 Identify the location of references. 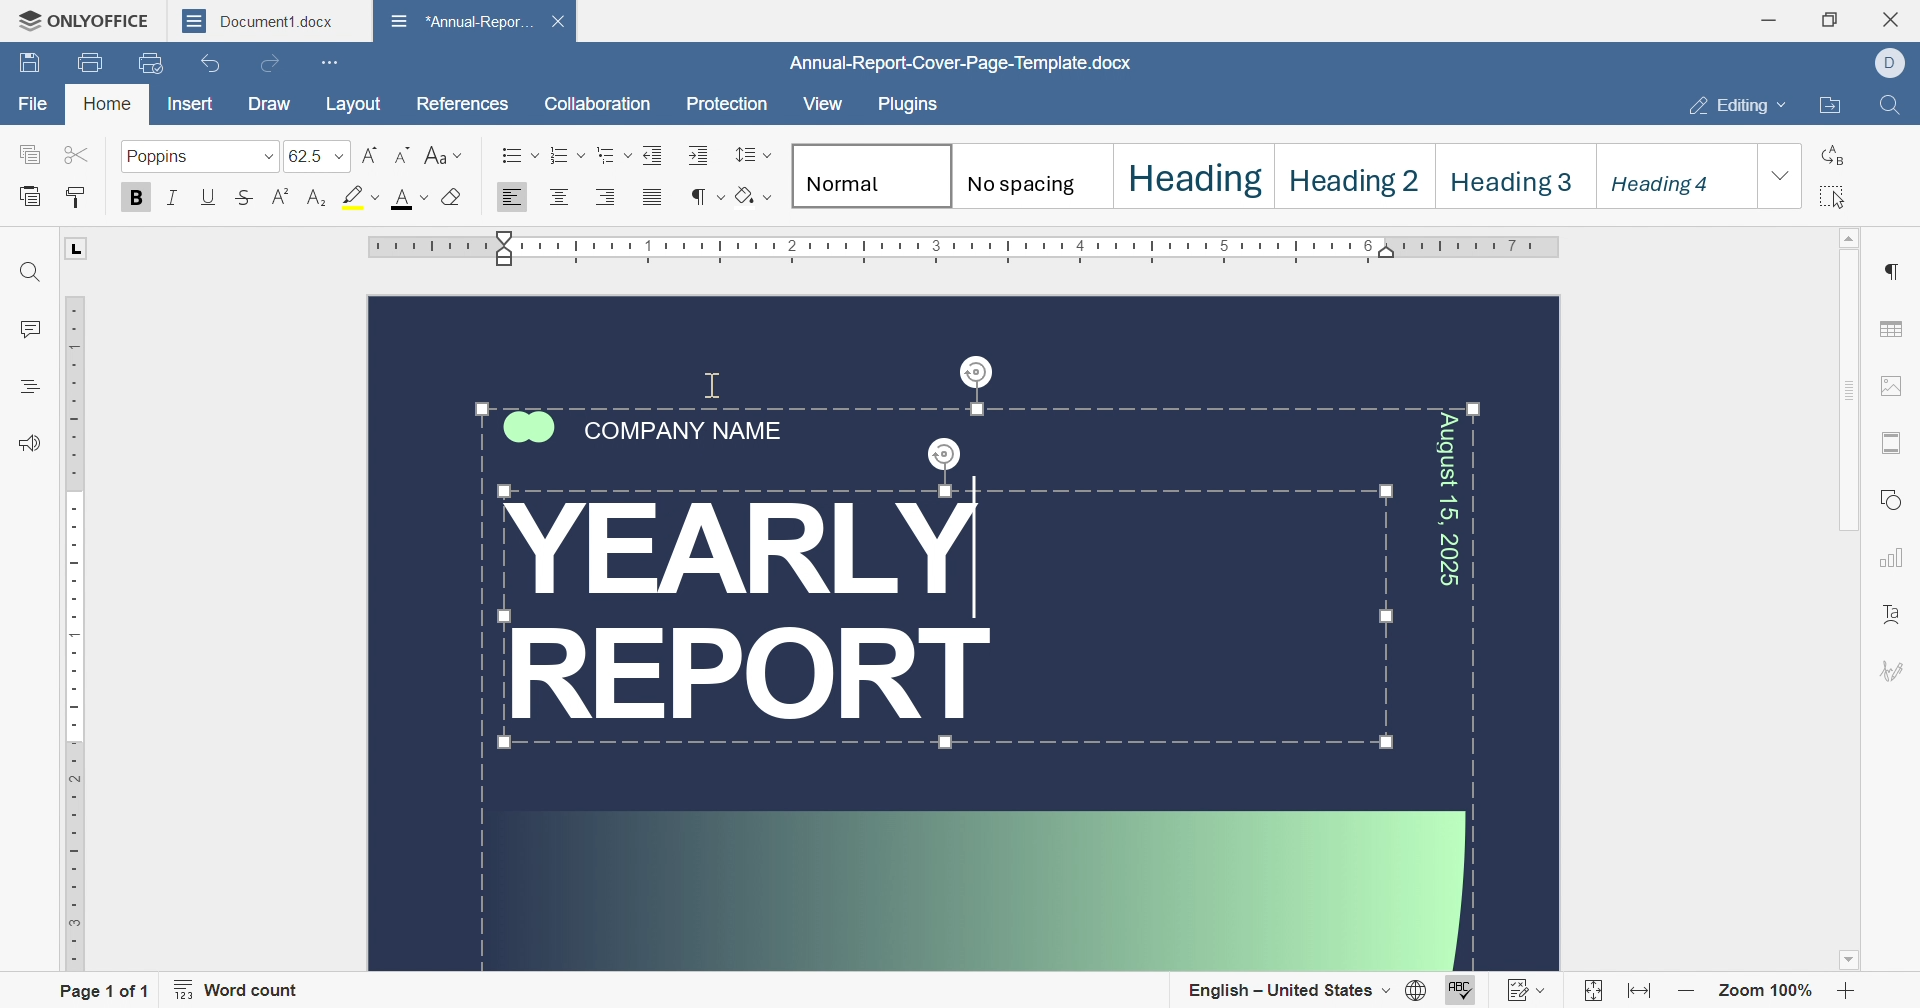
(460, 103).